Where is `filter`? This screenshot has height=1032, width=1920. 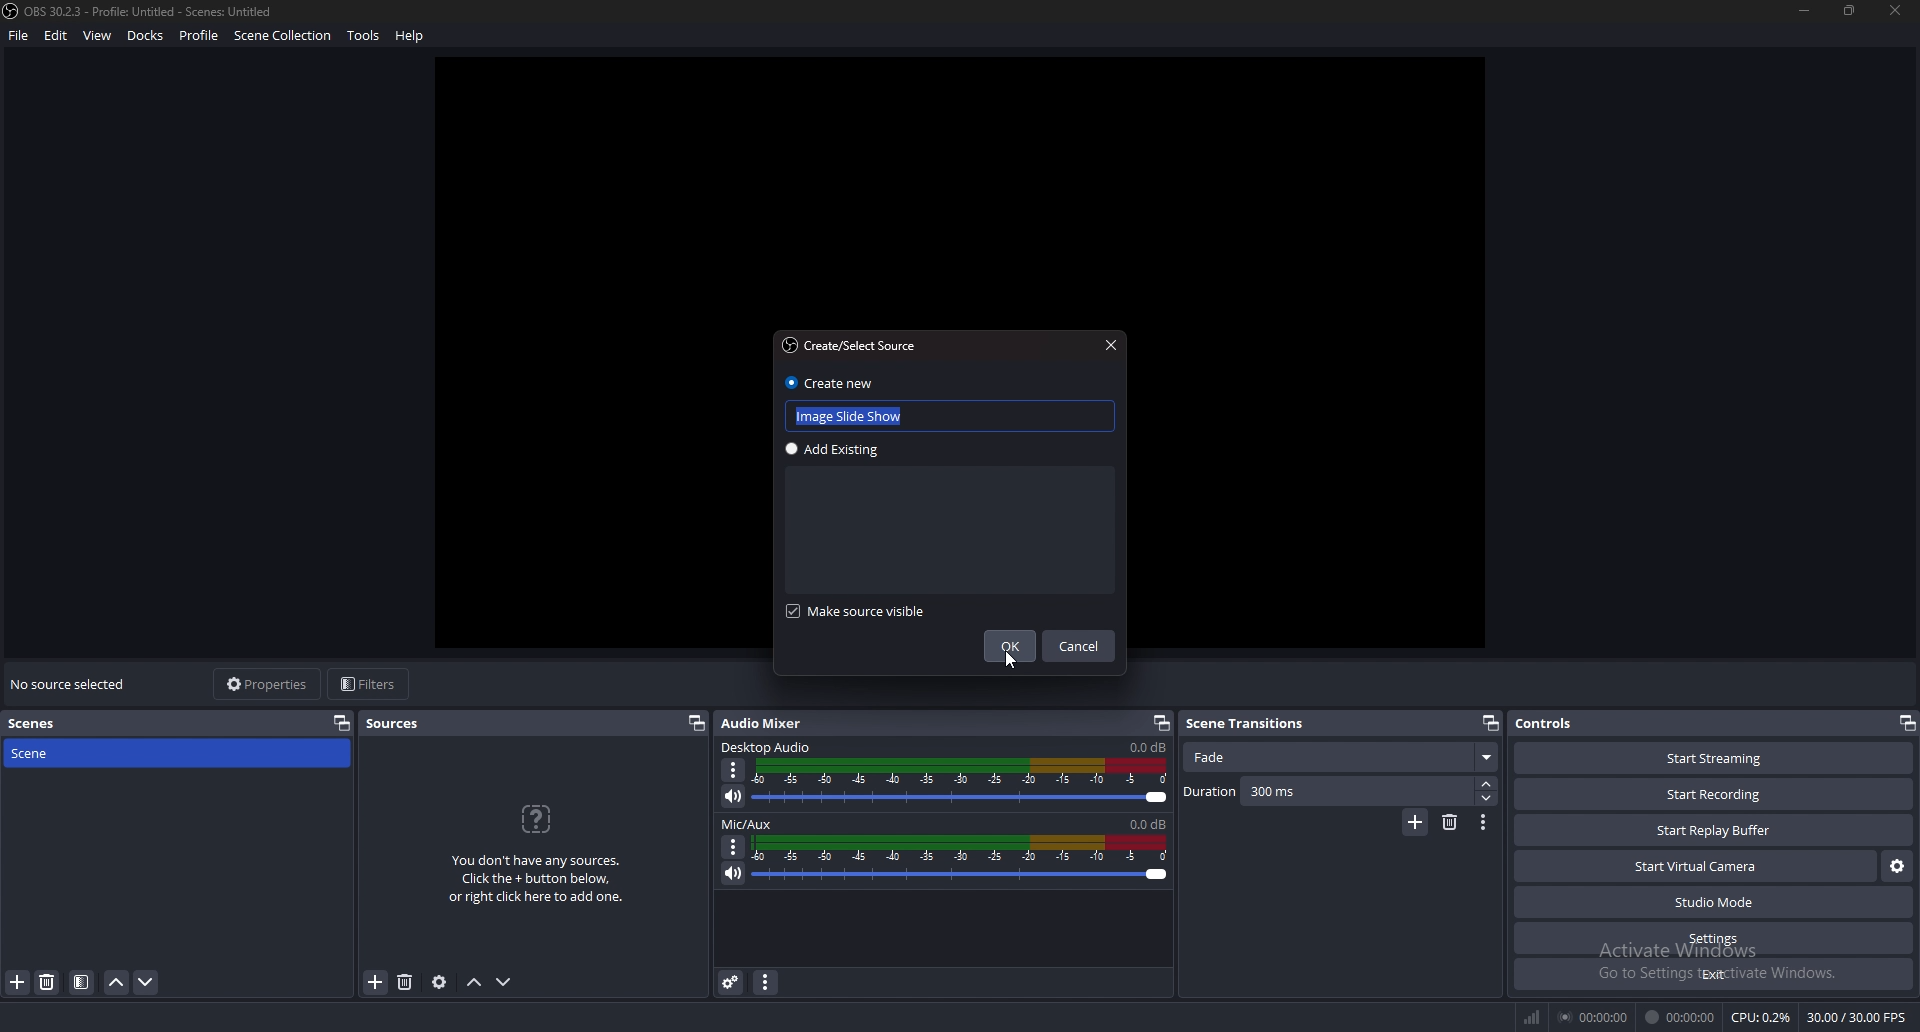
filter is located at coordinates (82, 982).